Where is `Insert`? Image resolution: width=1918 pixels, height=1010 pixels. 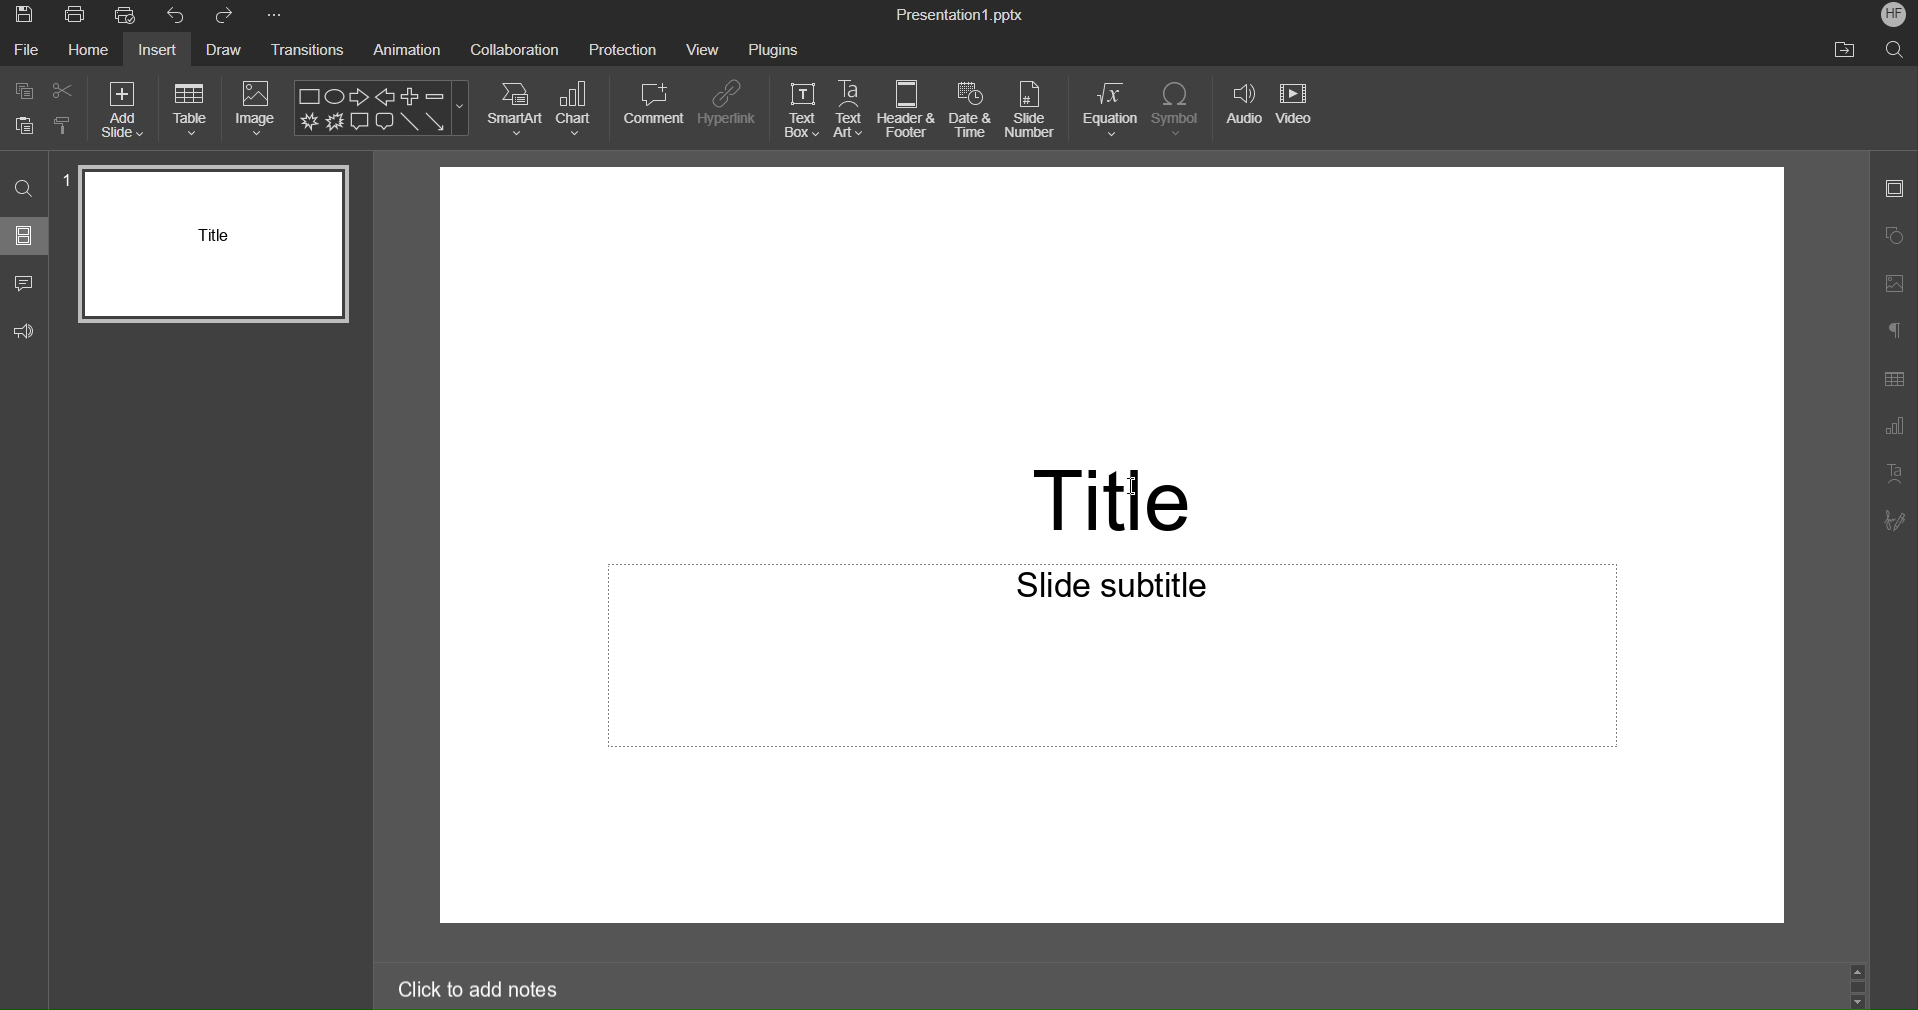 Insert is located at coordinates (155, 51).